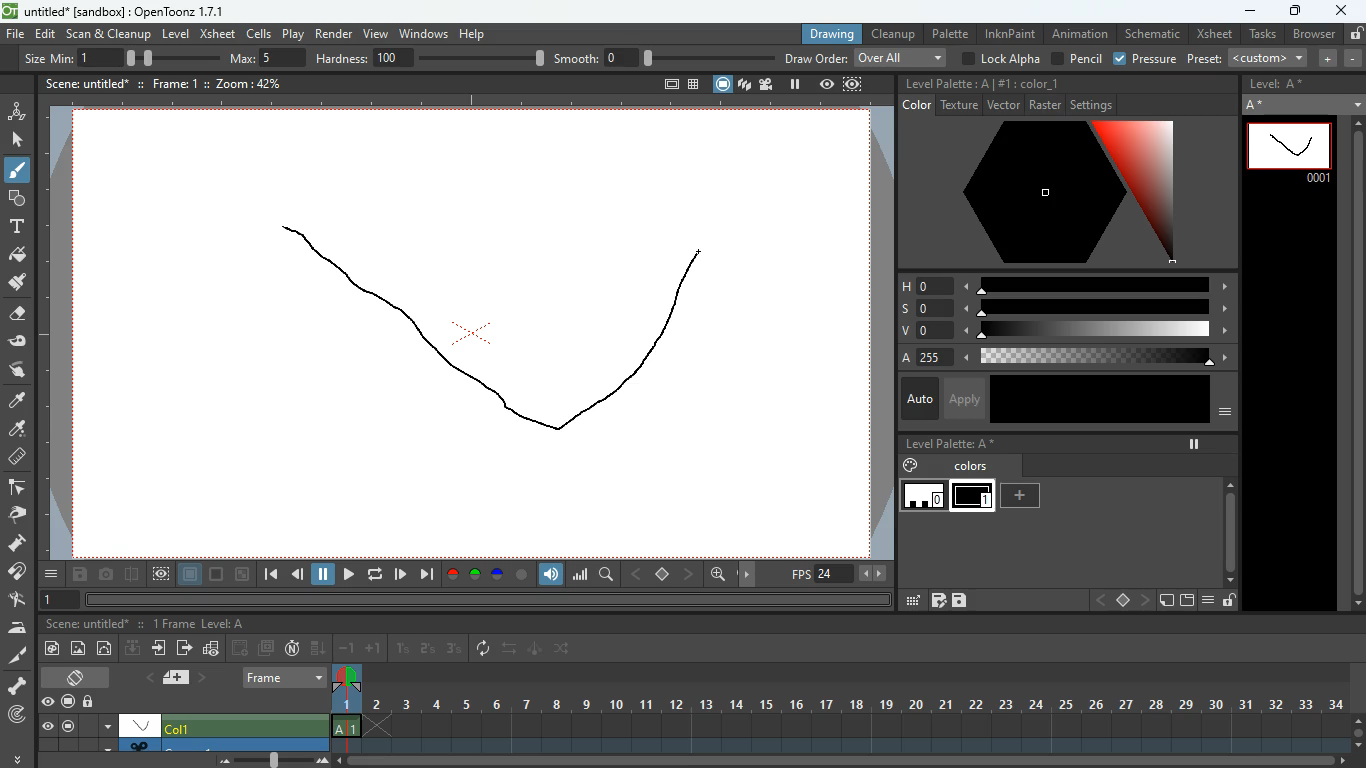 Image resolution: width=1366 pixels, height=768 pixels. What do you see at coordinates (795, 84) in the screenshot?
I see `pause` at bounding box center [795, 84].